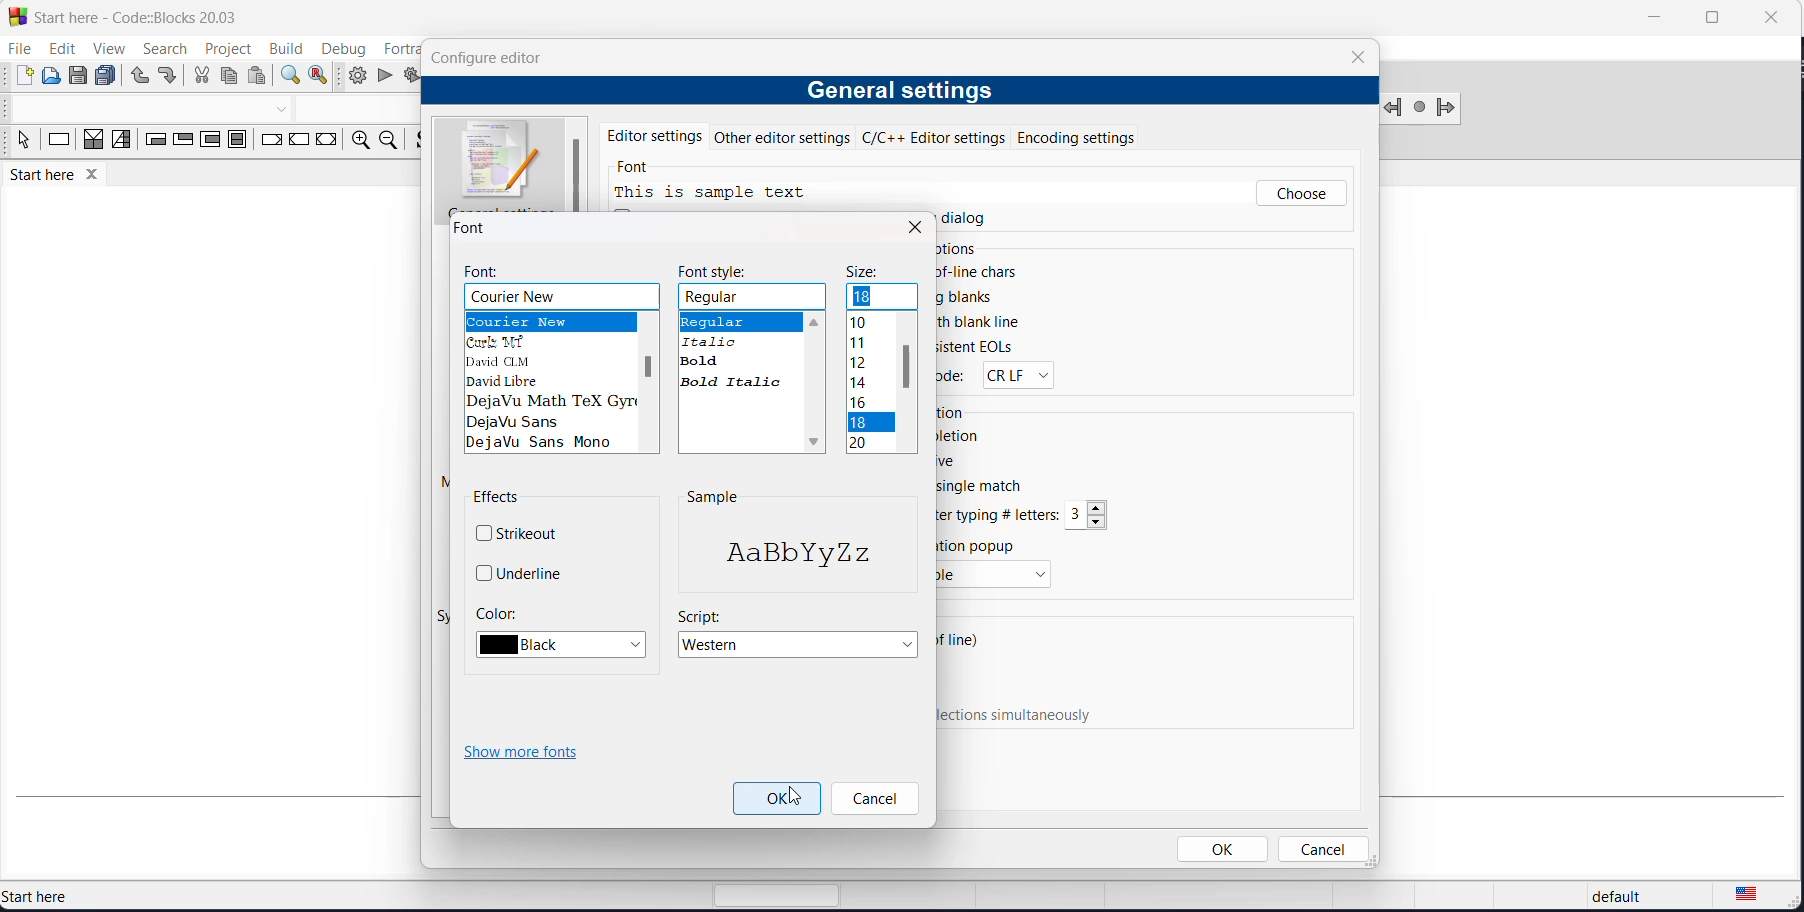 The height and width of the screenshot is (912, 1804). Describe the element at coordinates (522, 572) in the screenshot. I see `underline checkbox` at that location.